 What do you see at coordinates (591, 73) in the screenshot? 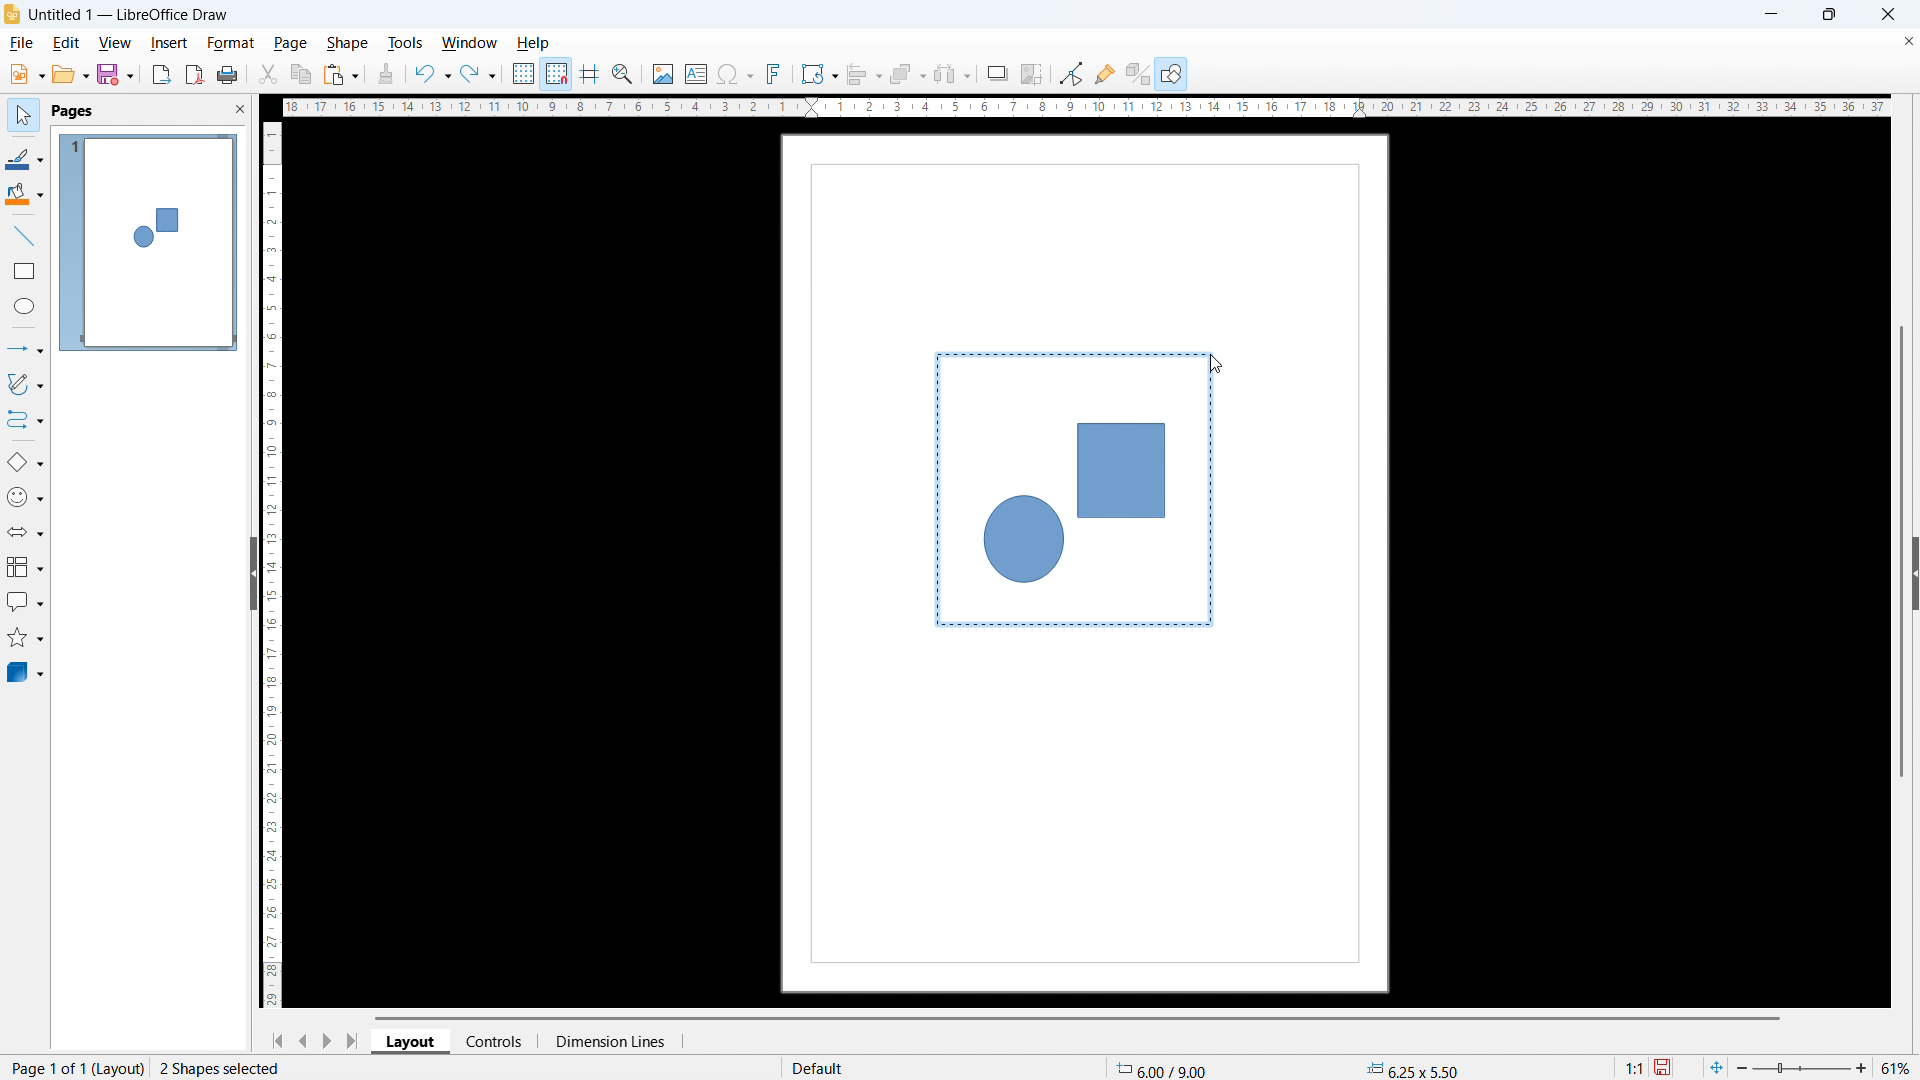
I see `guidelines while moving` at bounding box center [591, 73].